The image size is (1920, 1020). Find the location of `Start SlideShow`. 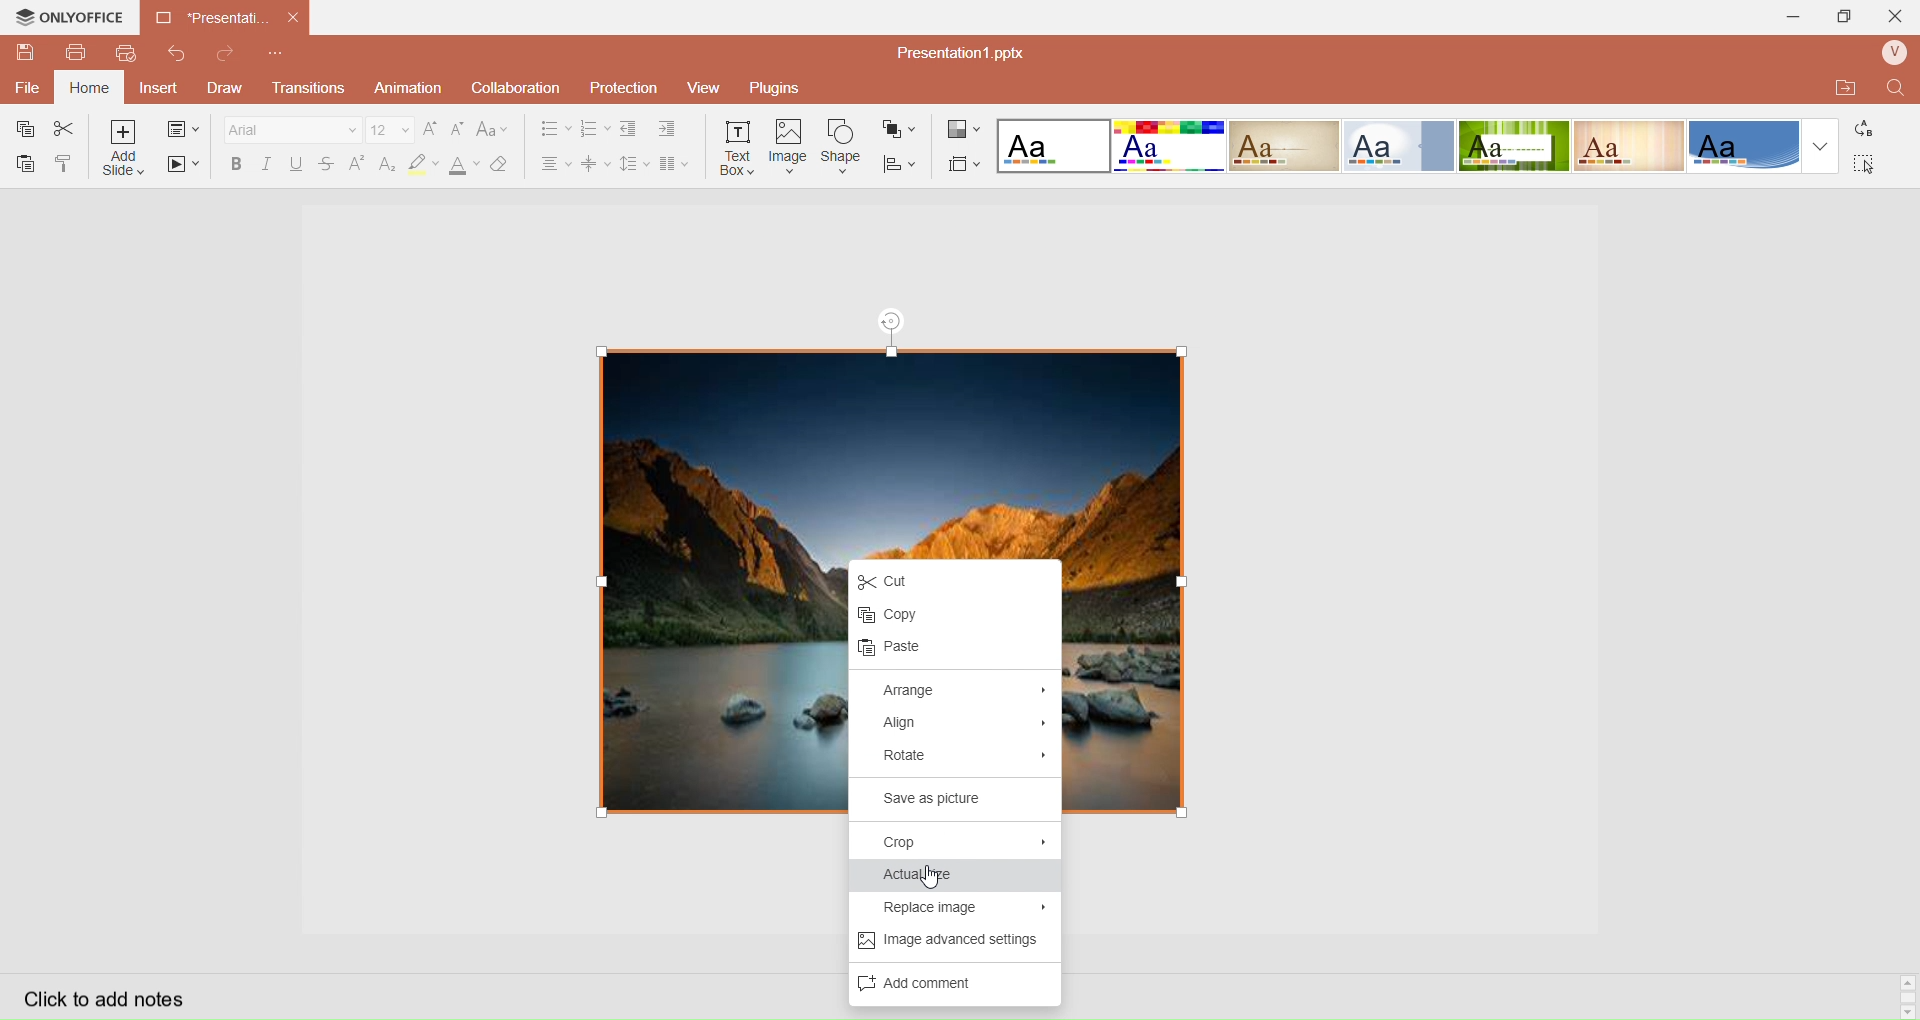

Start SlideShow is located at coordinates (185, 164).